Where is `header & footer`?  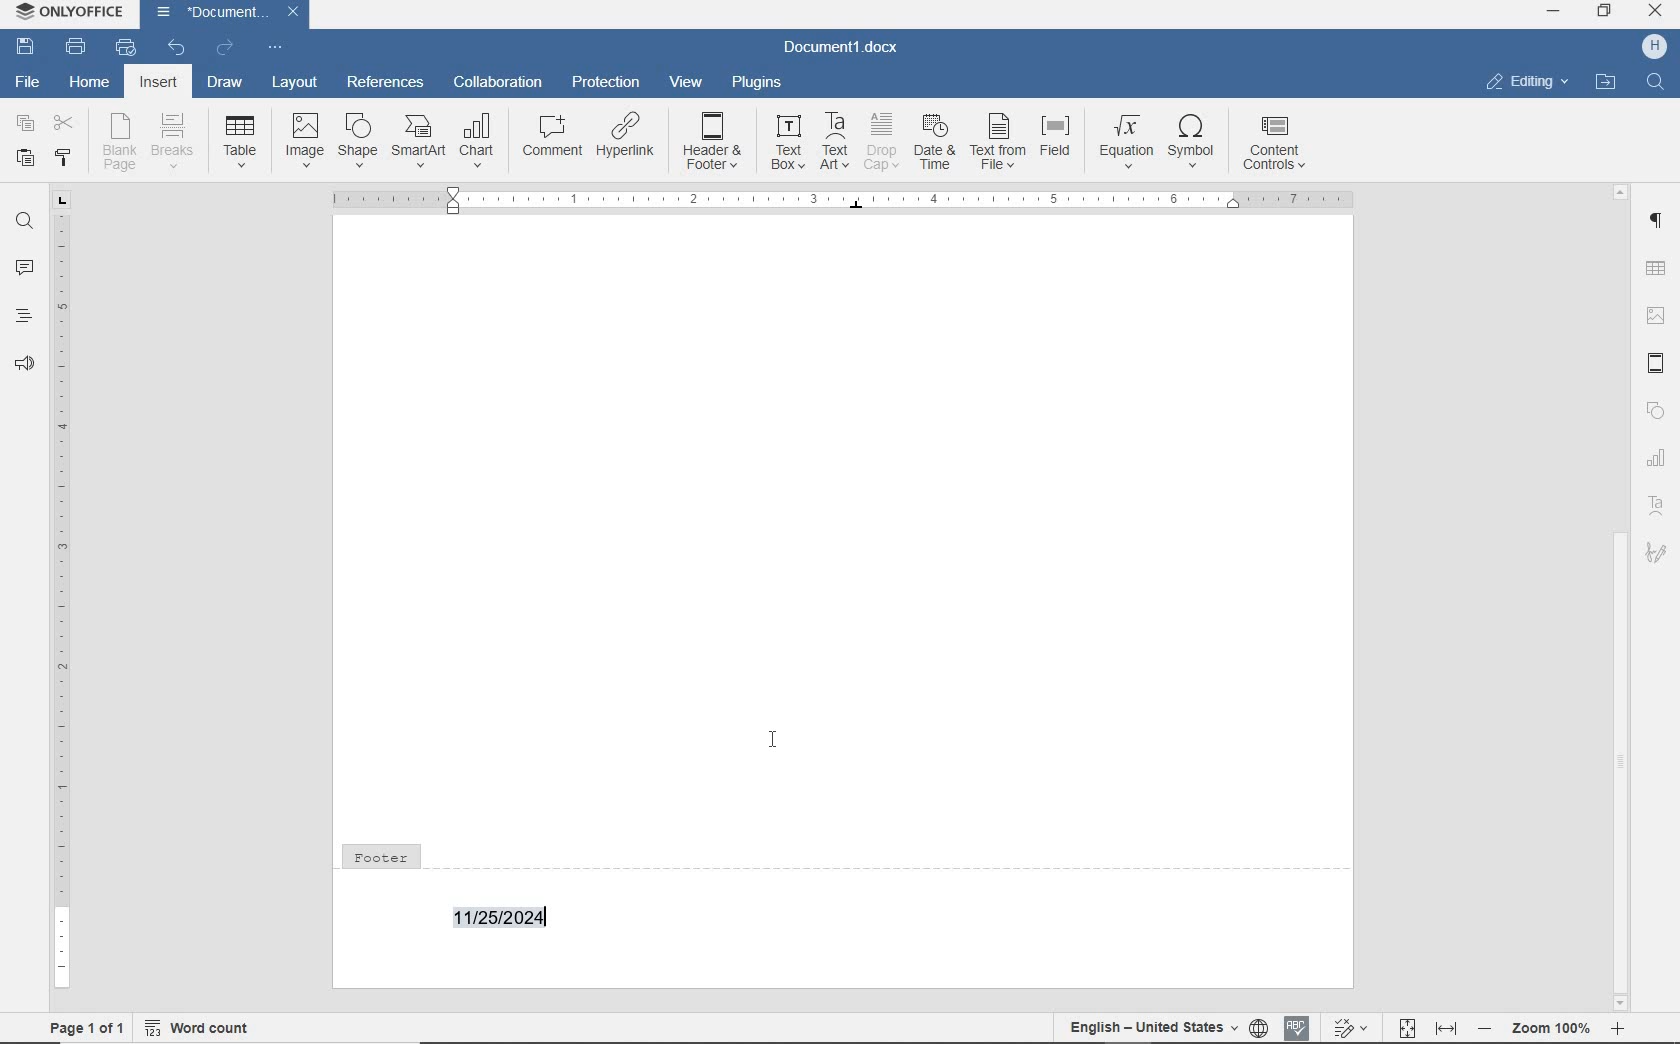 header & footer is located at coordinates (714, 142).